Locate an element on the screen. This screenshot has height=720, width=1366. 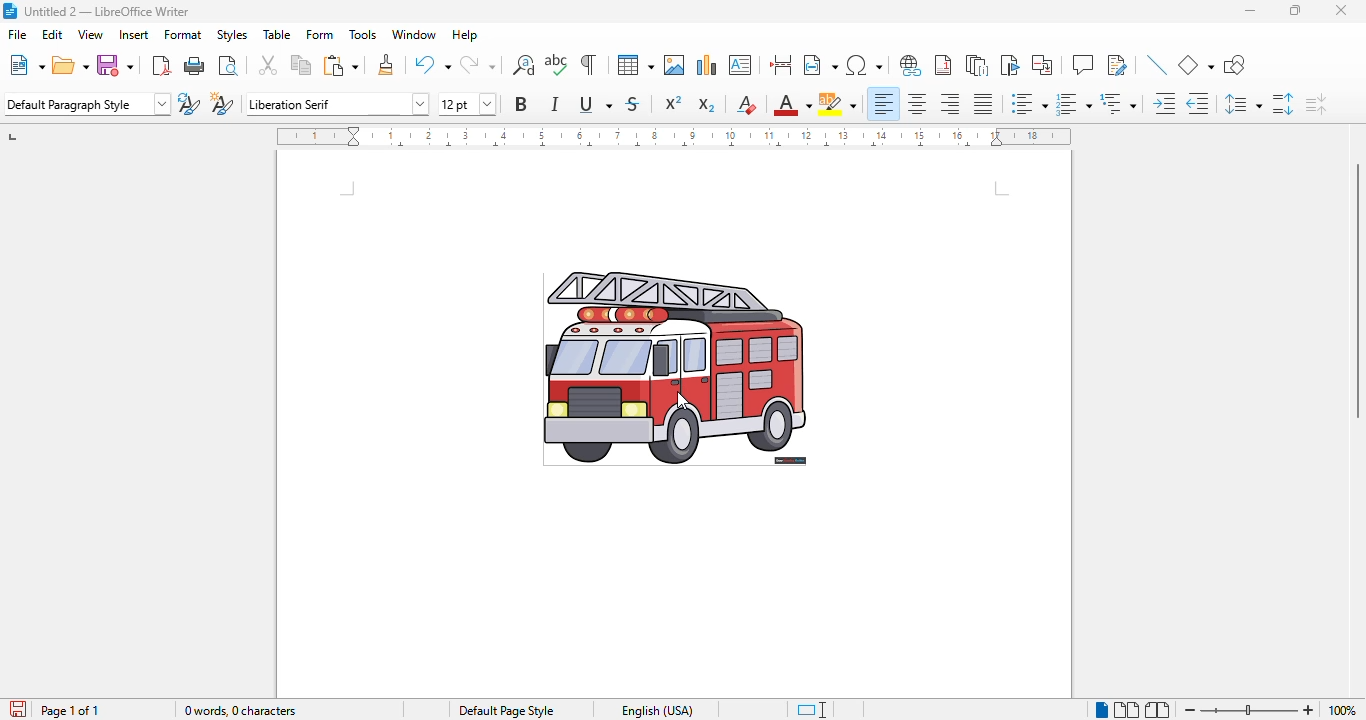
insert special characters is located at coordinates (866, 65).